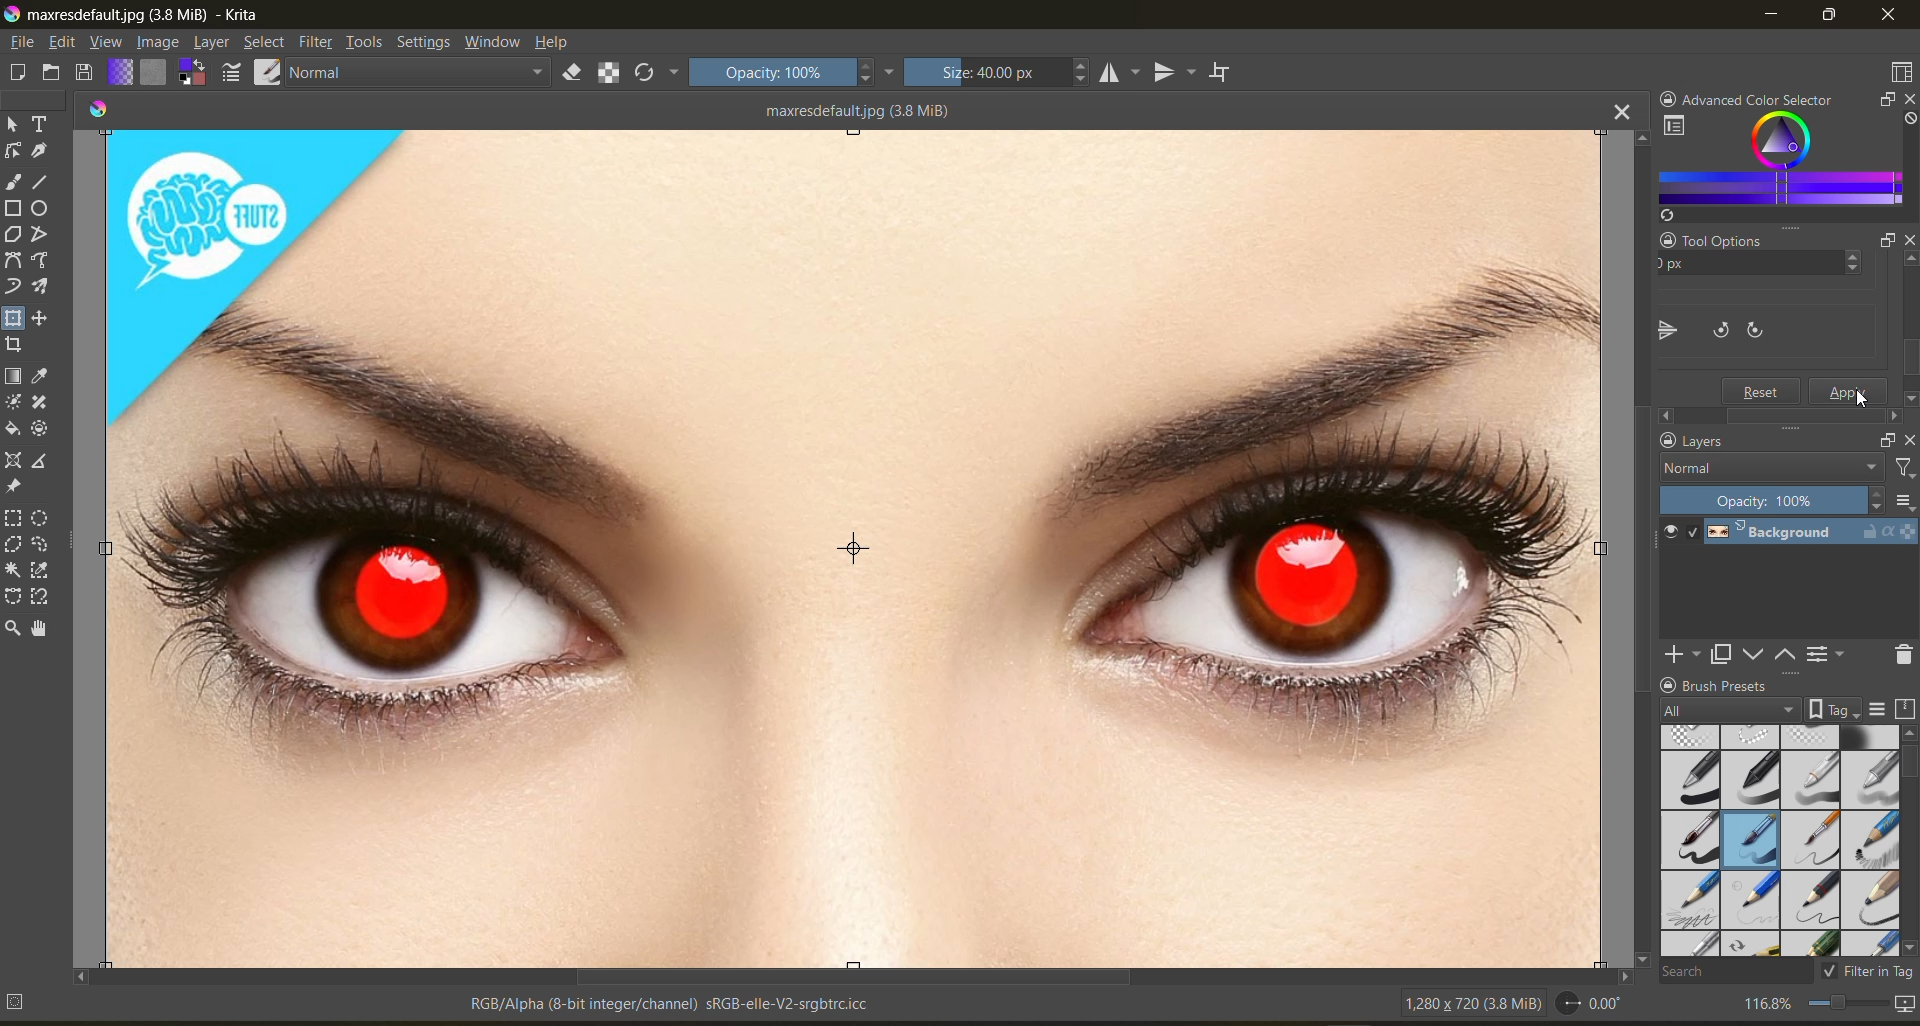  What do you see at coordinates (12, 488) in the screenshot?
I see `tool` at bounding box center [12, 488].